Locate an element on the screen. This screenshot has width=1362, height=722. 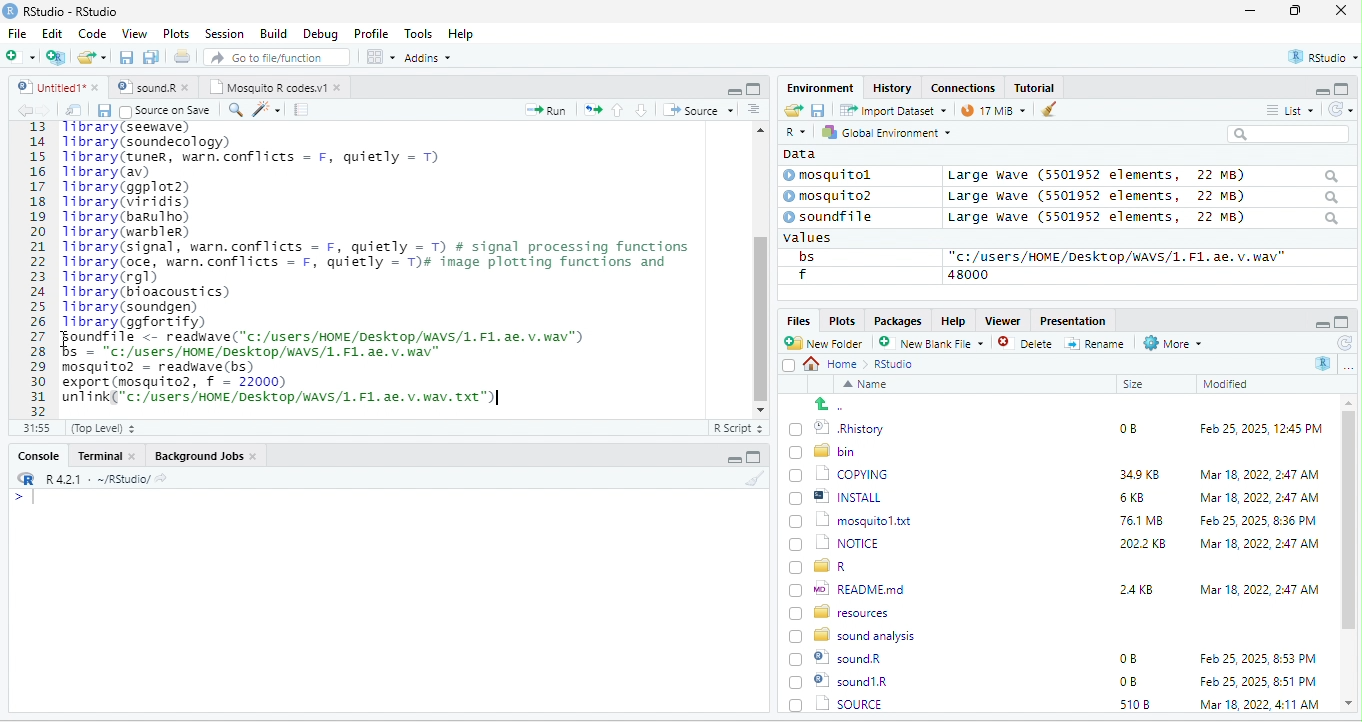
save as is located at coordinates (153, 58).